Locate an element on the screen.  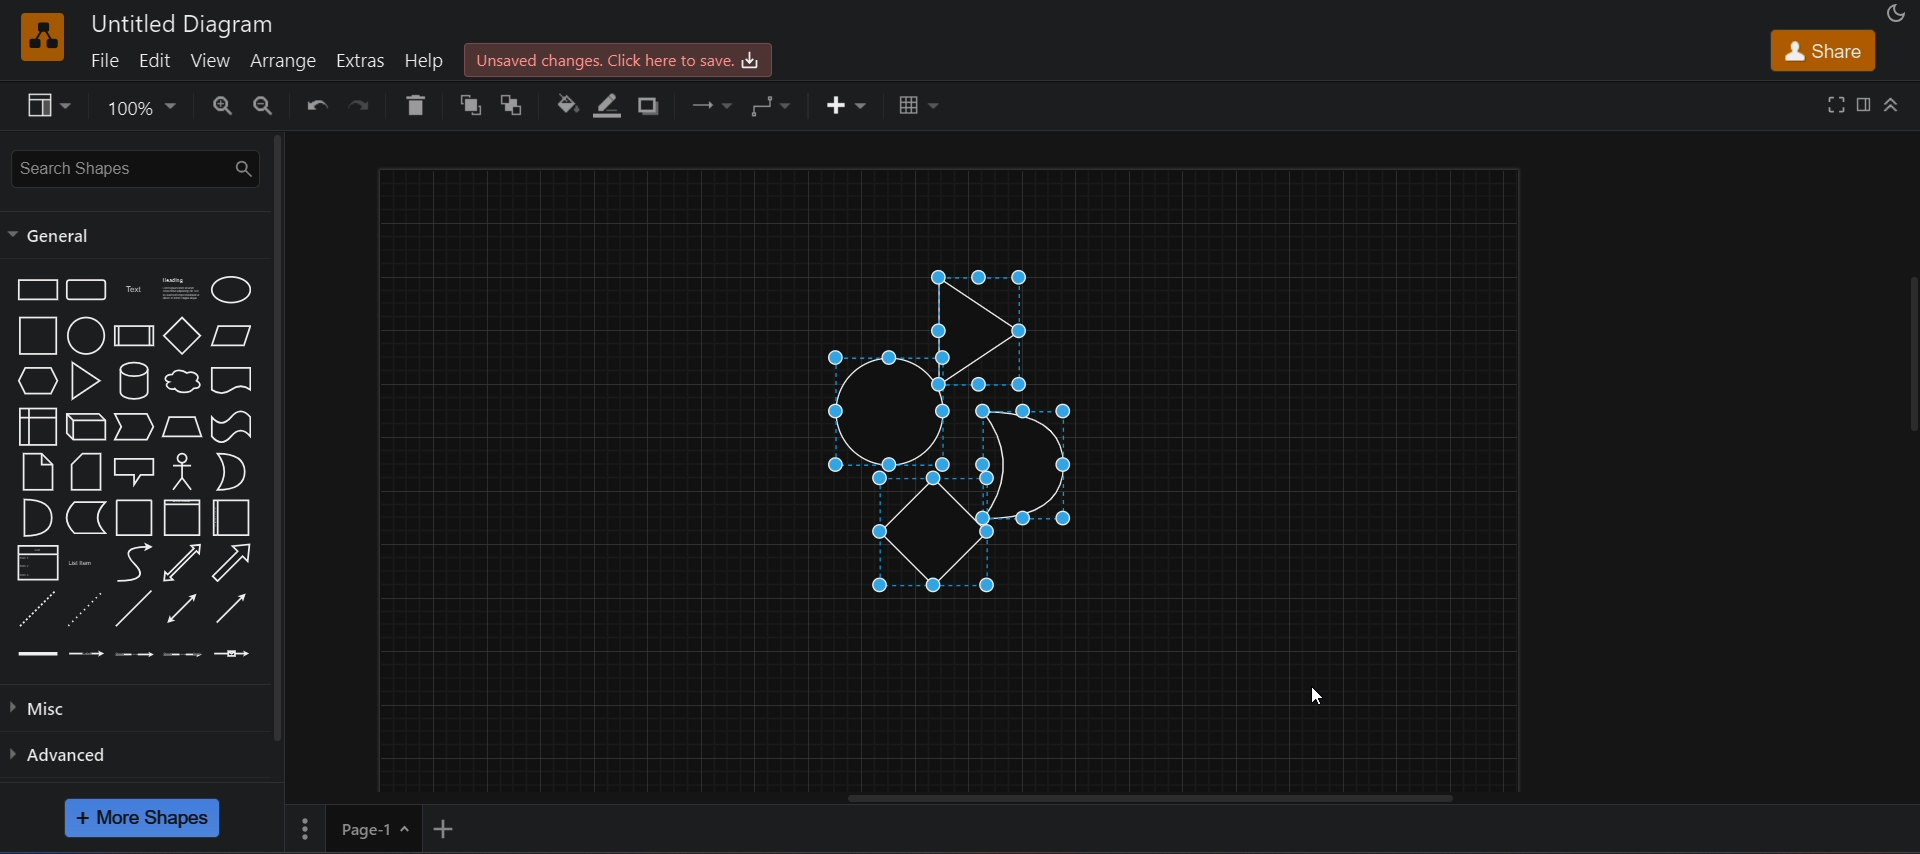
waypoints is located at coordinates (780, 106).